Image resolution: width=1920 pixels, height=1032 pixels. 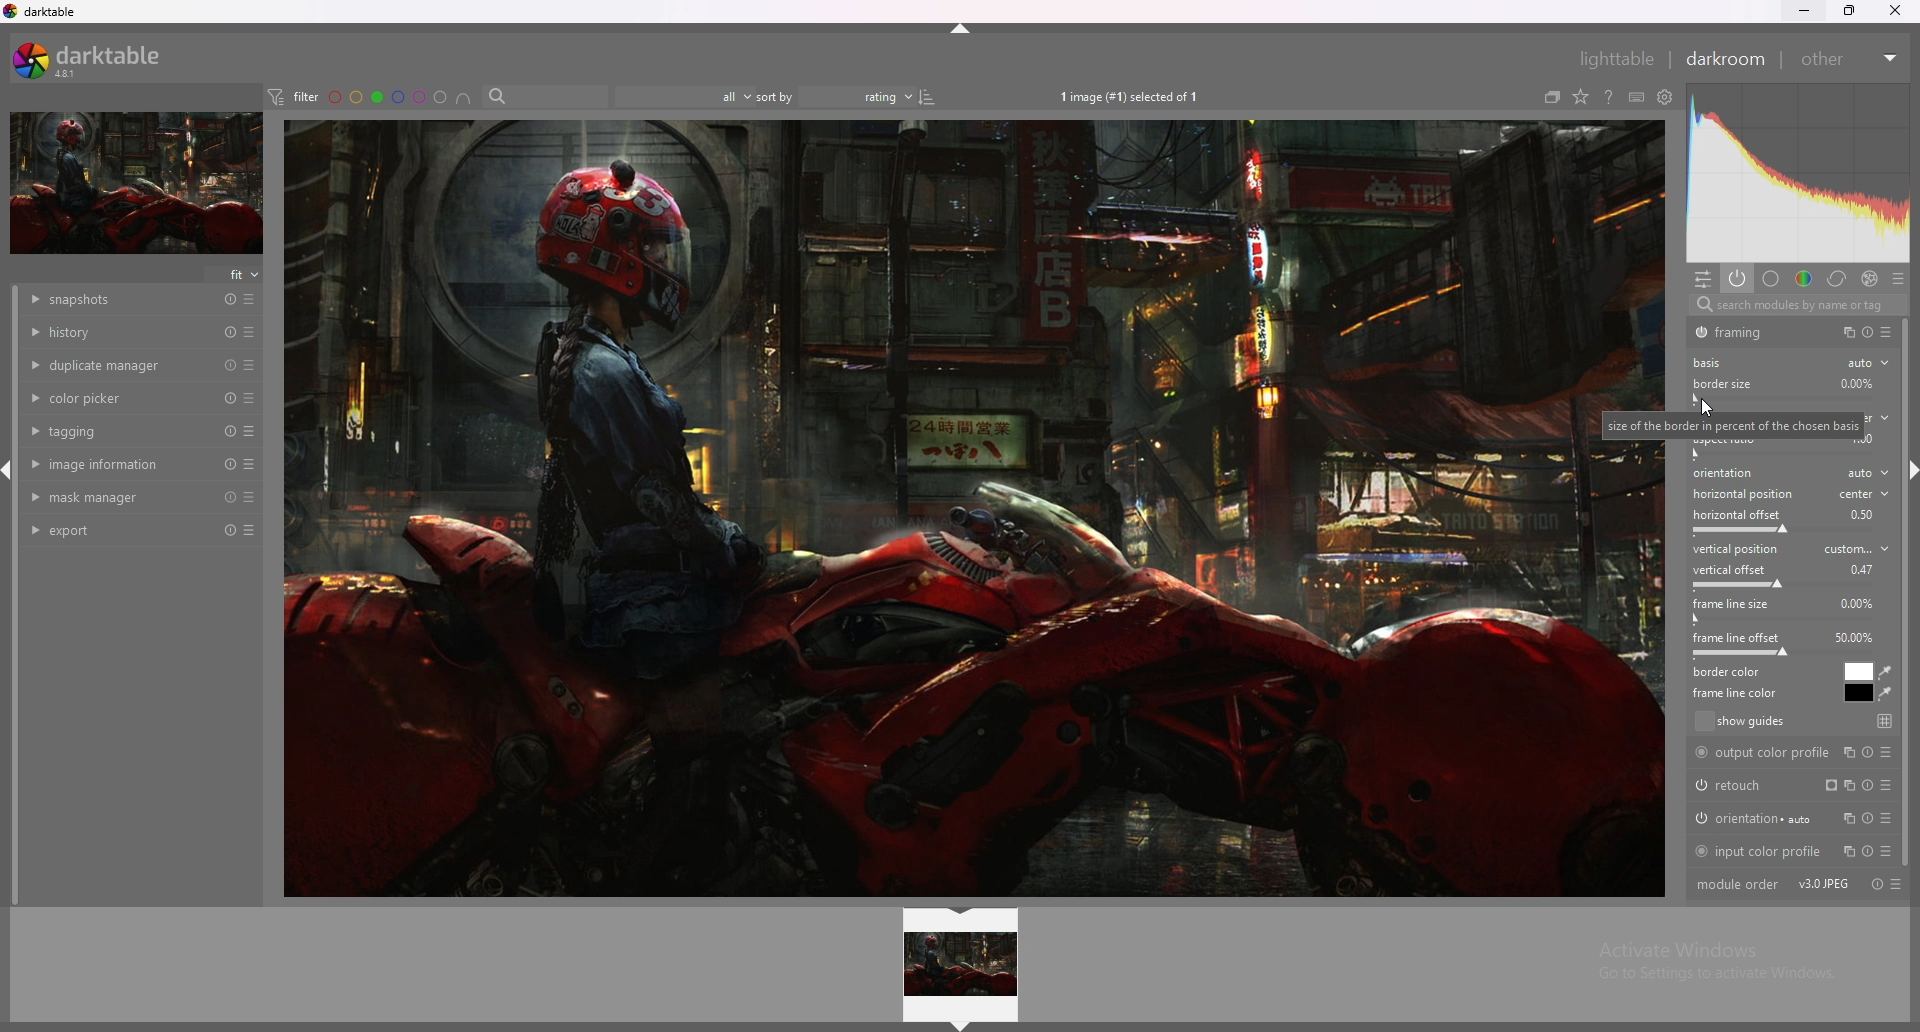 I want to click on presets, so click(x=251, y=299).